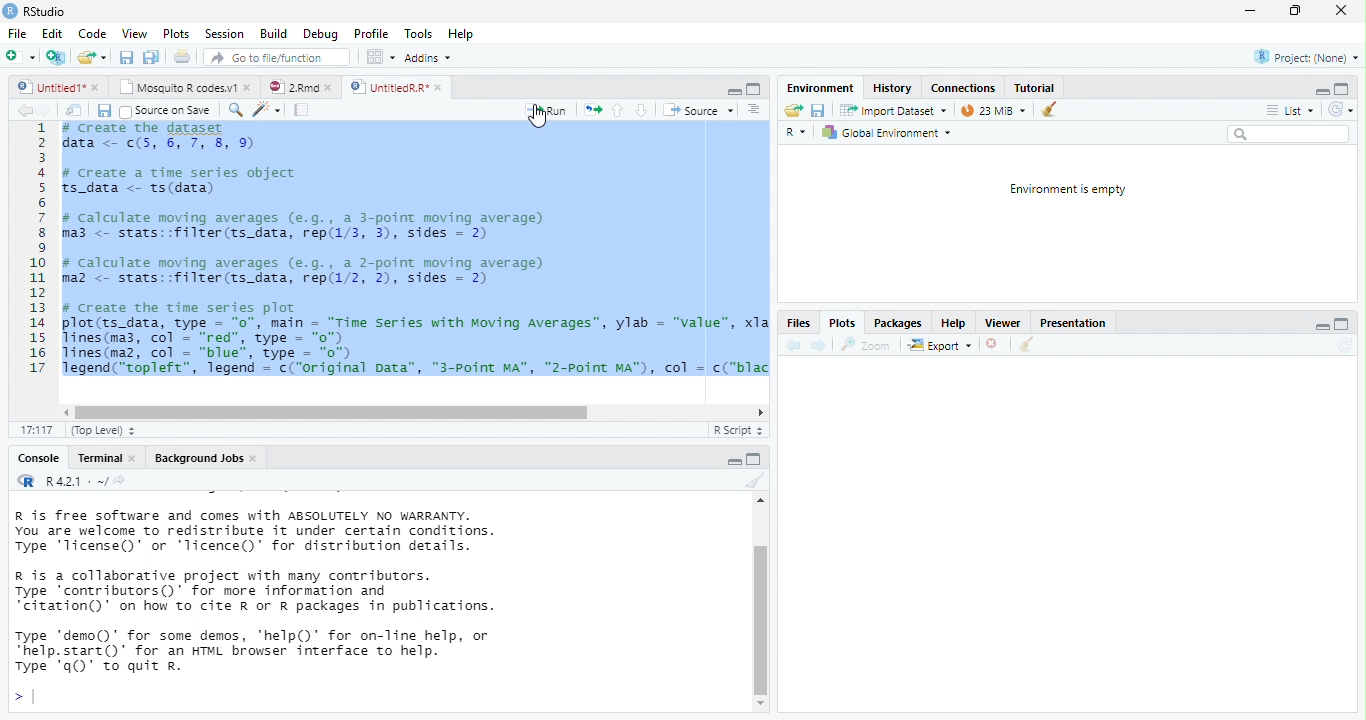 The image size is (1366, 720). Describe the element at coordinates (892, 87) in the screenshot. I see `History` at that location.